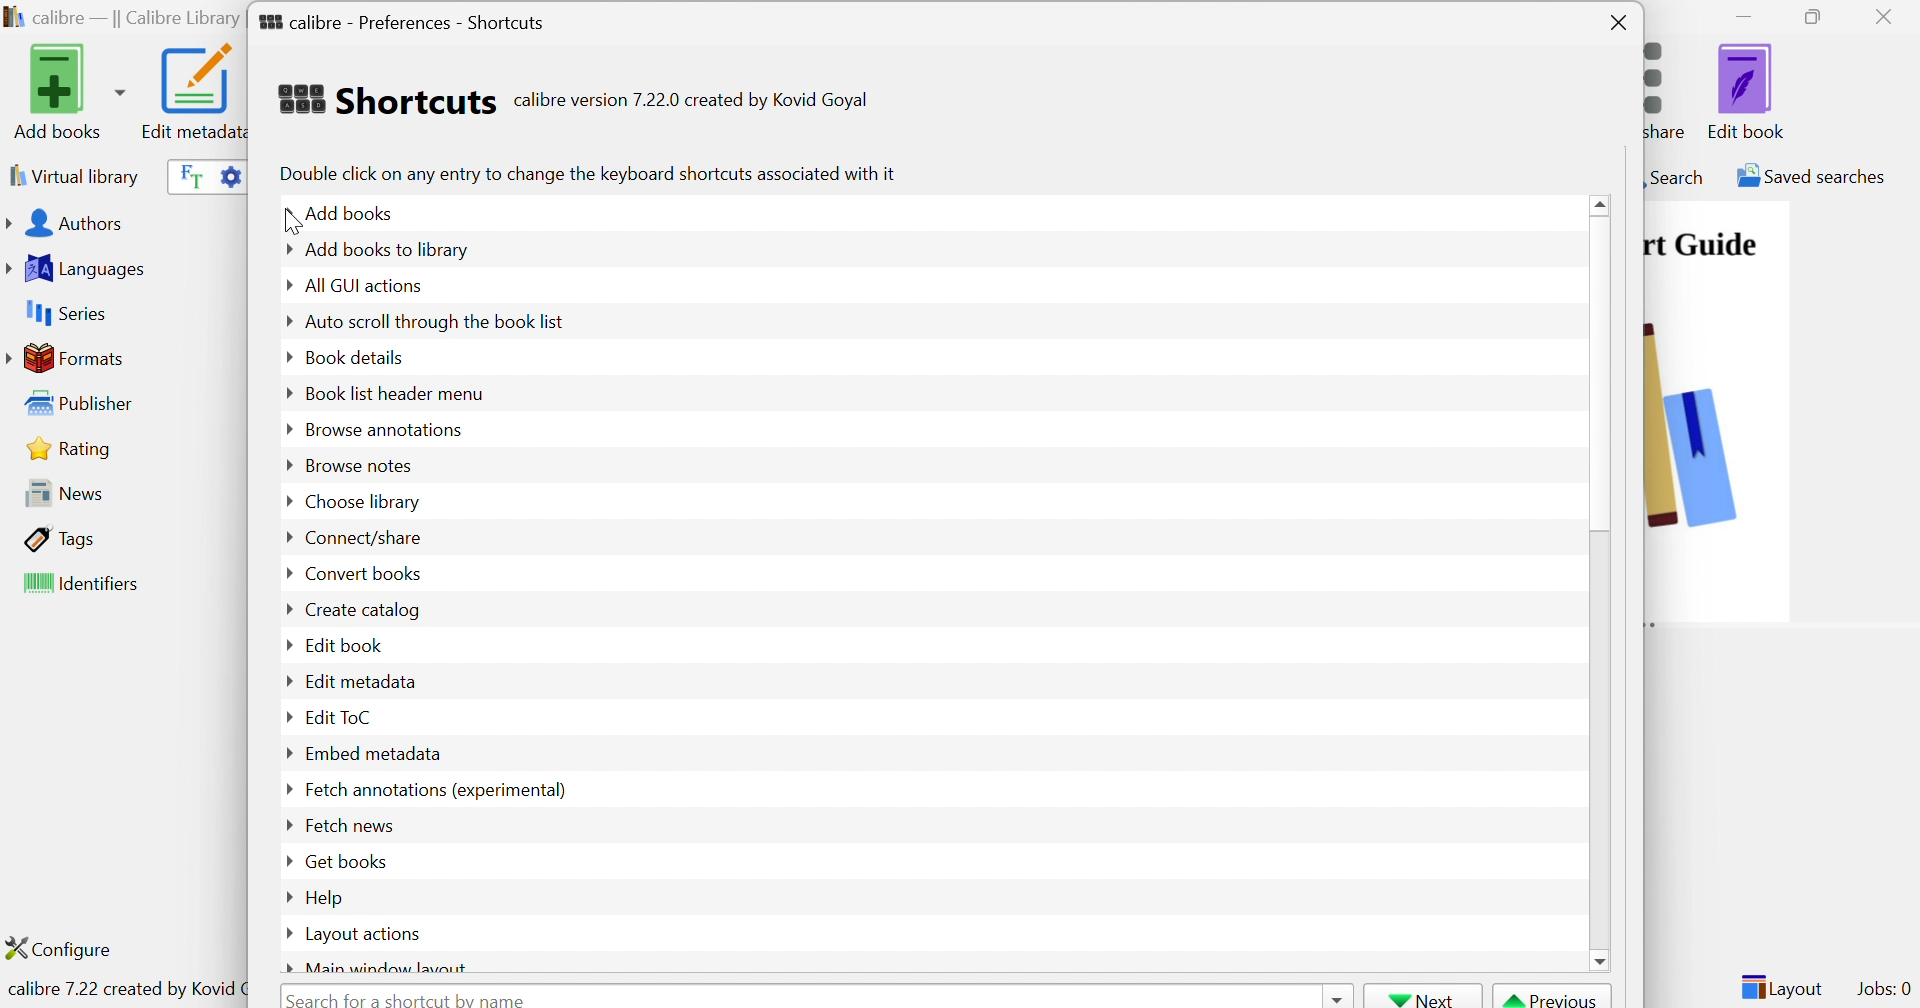 The image size is (1920, 1008). Describe the element at coordinates (691, 101) in the screenshot. I see `calibre version 7.22.0 created by Kovid Goyal` at that location.